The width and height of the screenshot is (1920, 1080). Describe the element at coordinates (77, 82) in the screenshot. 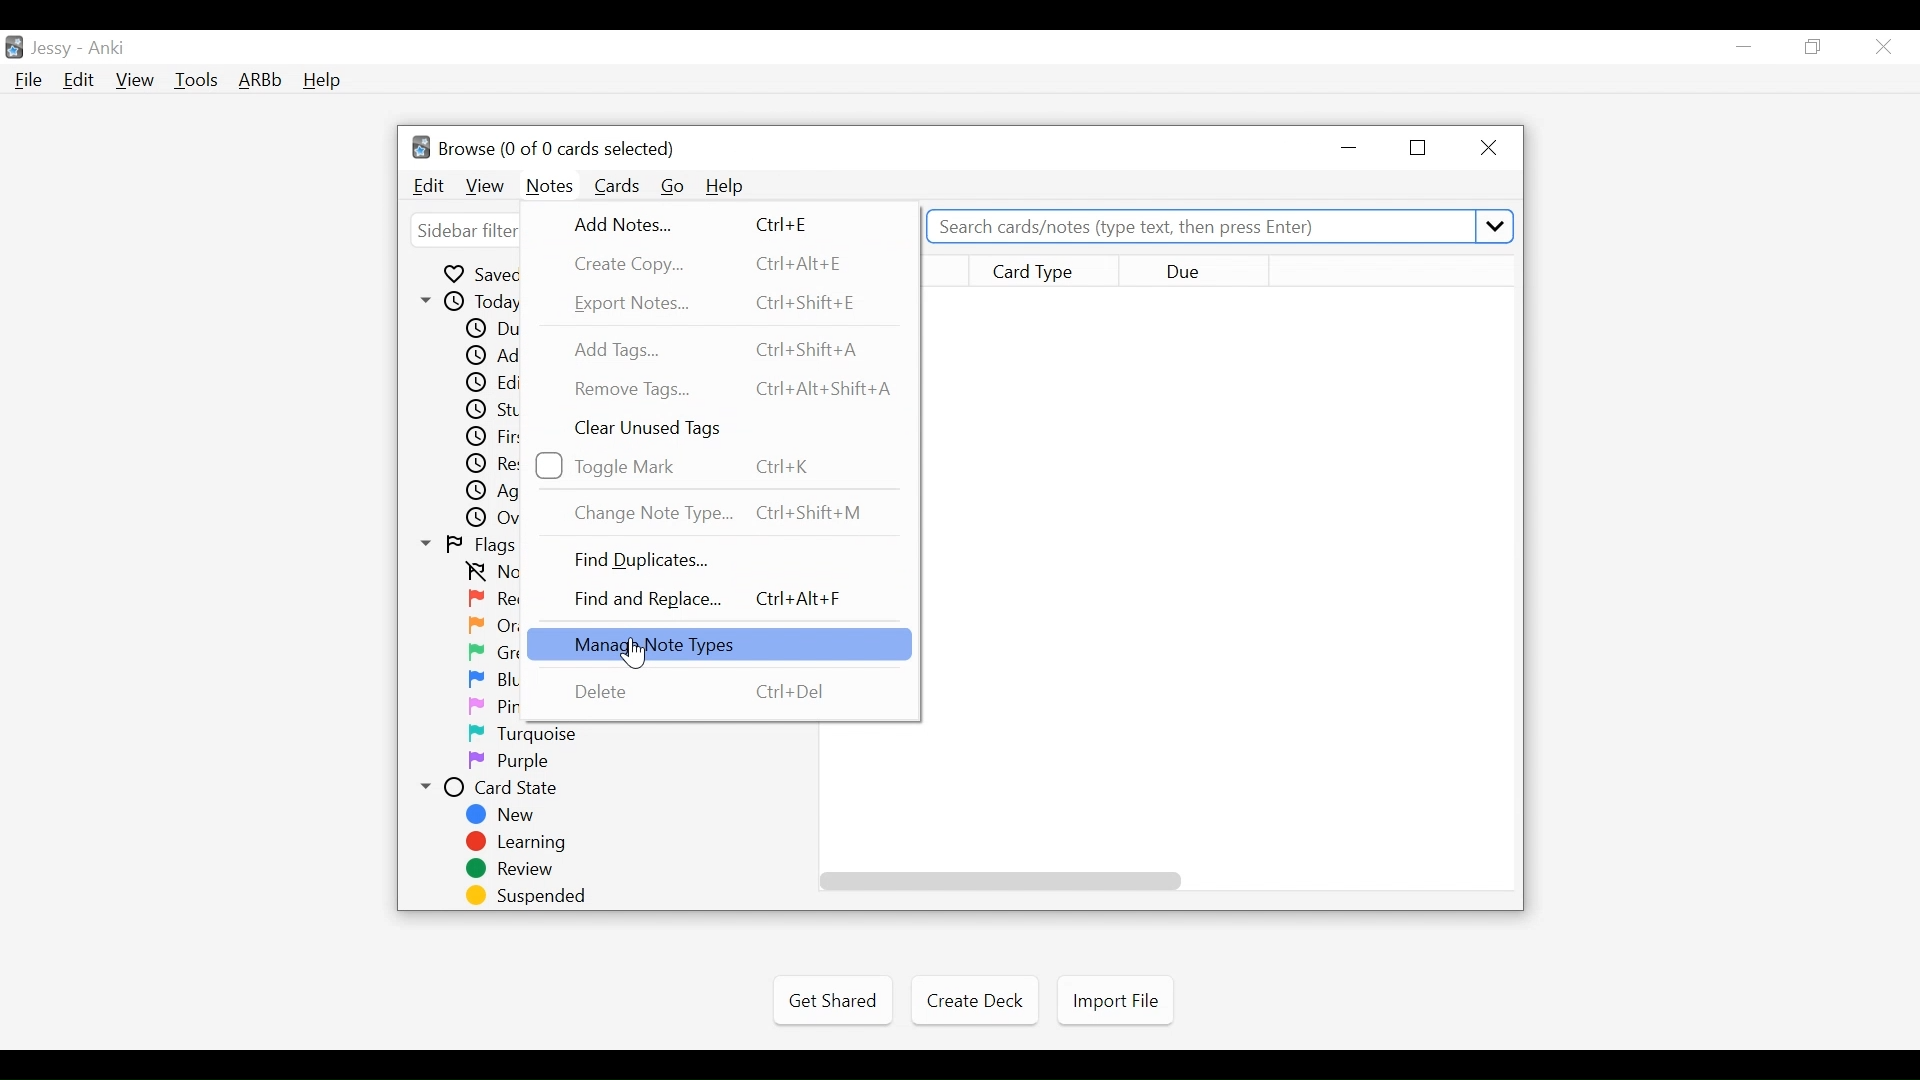

I see `Edit` at that location.